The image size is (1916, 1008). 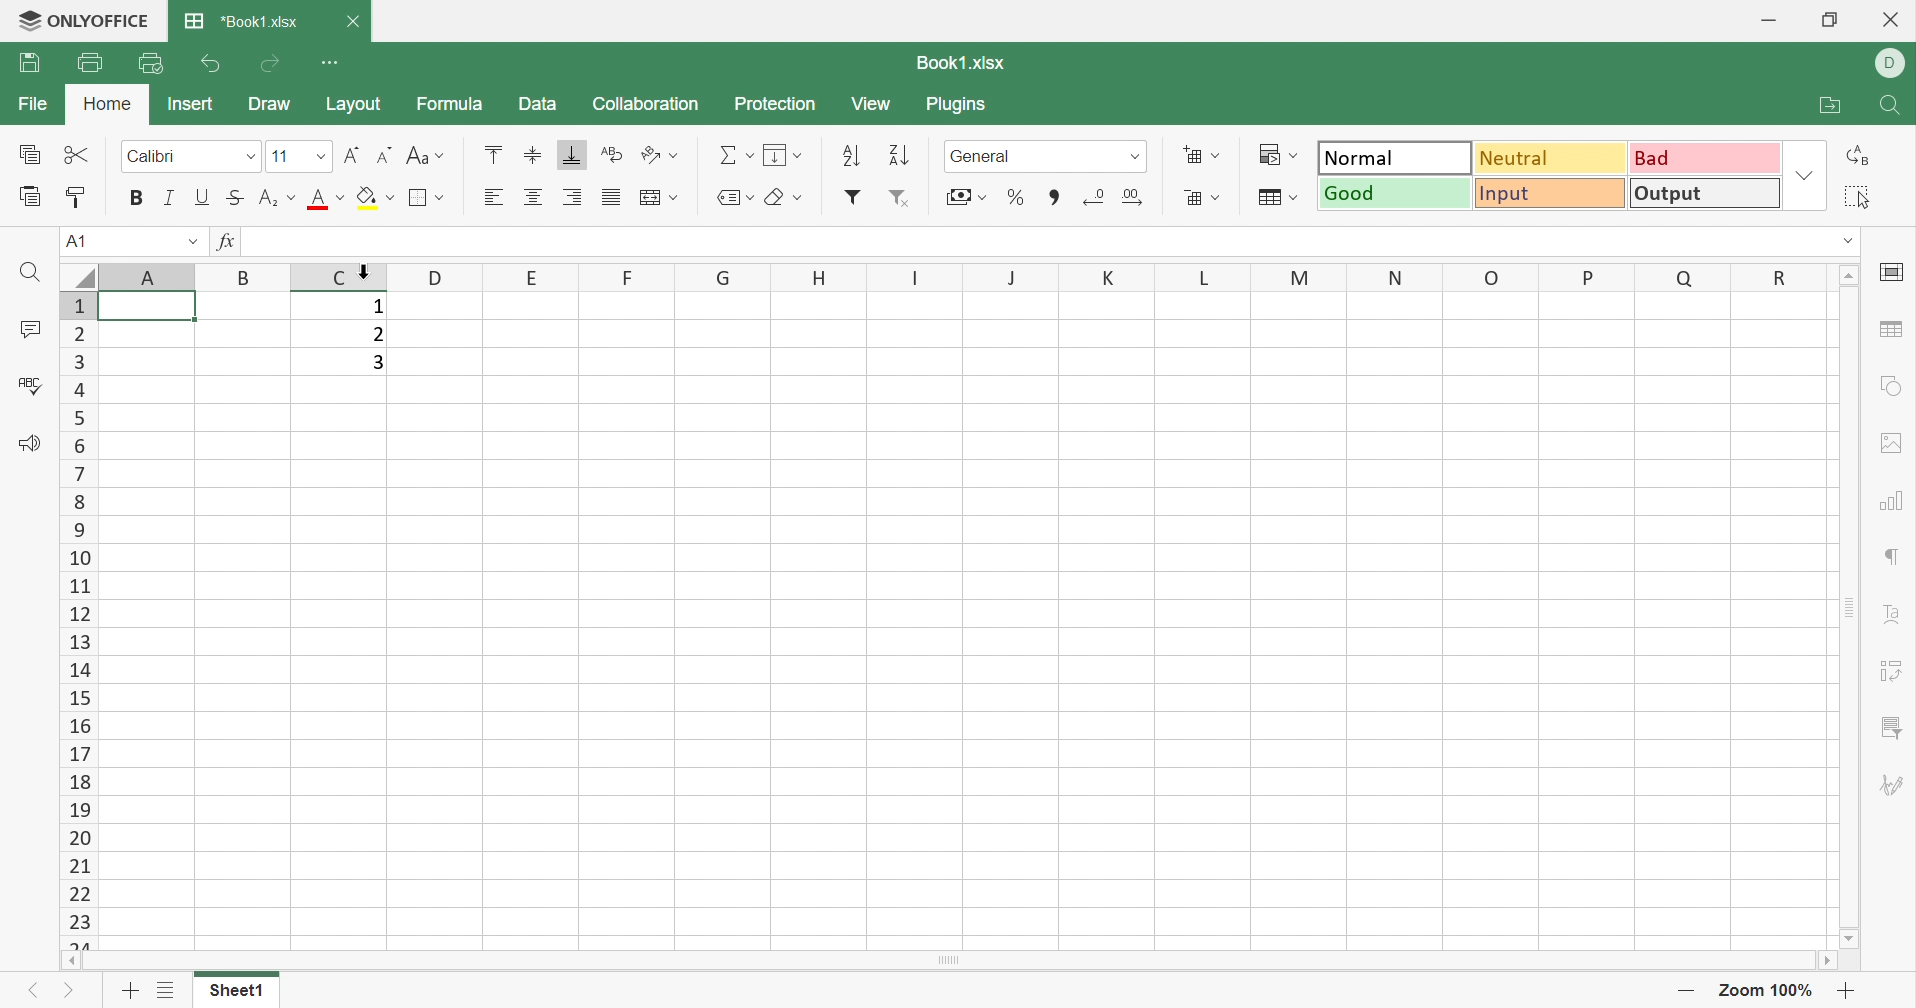 What do you see at coordinates (1831, 103) in the screenshot?
I see `Open file location` at bounding box center [1831, 103].